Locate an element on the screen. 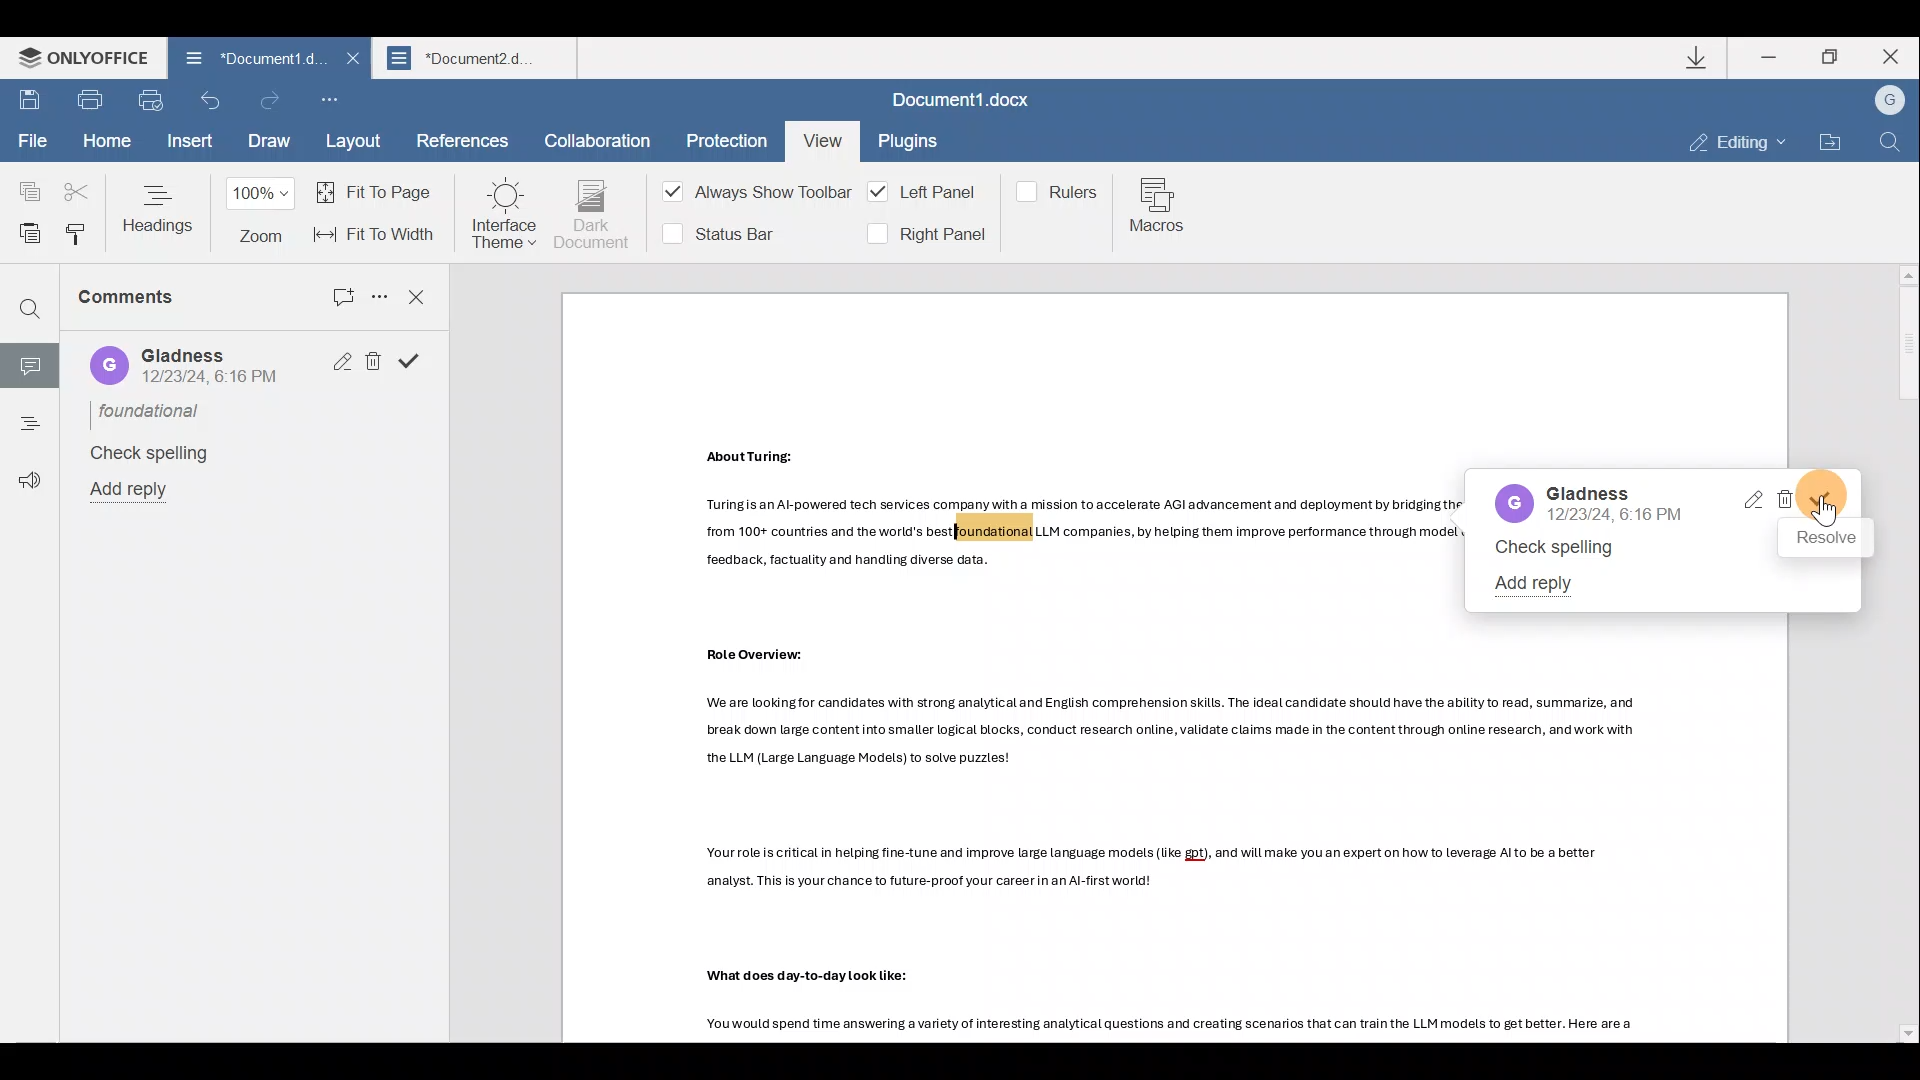 Image resolution: width=1920 pixels, height=1080 pixels. Quick print is located at coordinates (156, 102).